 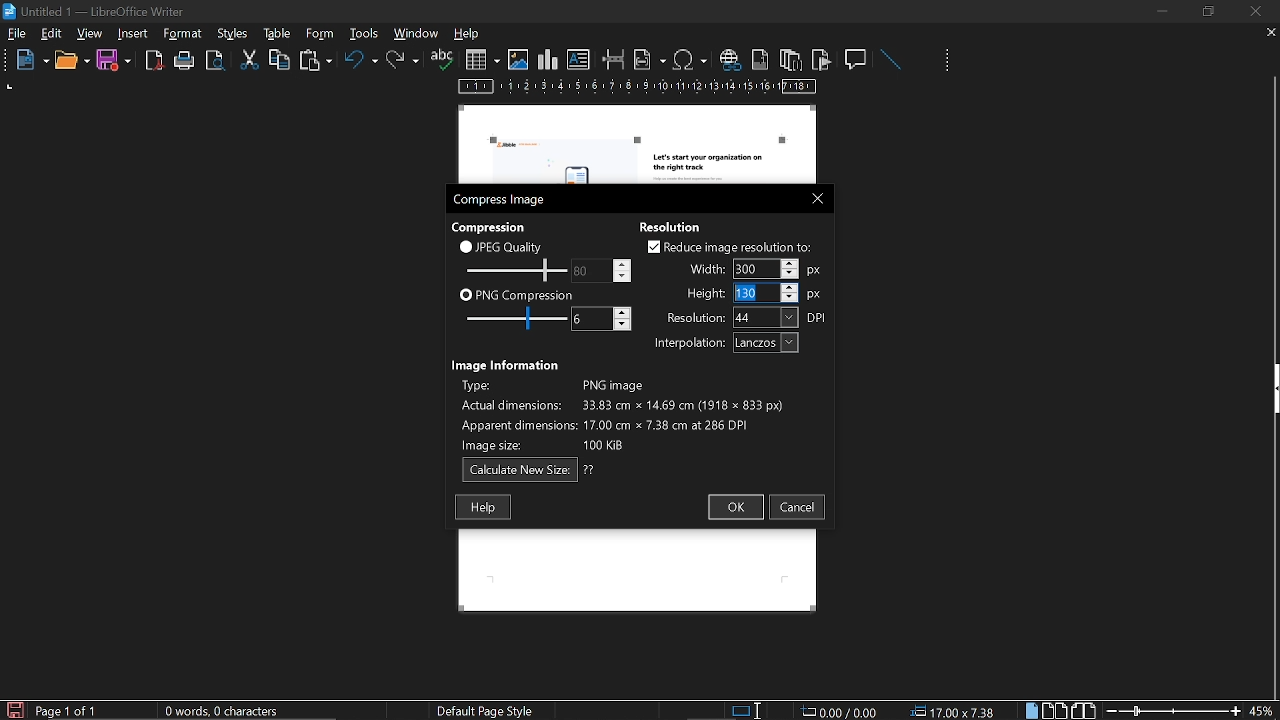 I want to click on print, so click(x=185, y=61).